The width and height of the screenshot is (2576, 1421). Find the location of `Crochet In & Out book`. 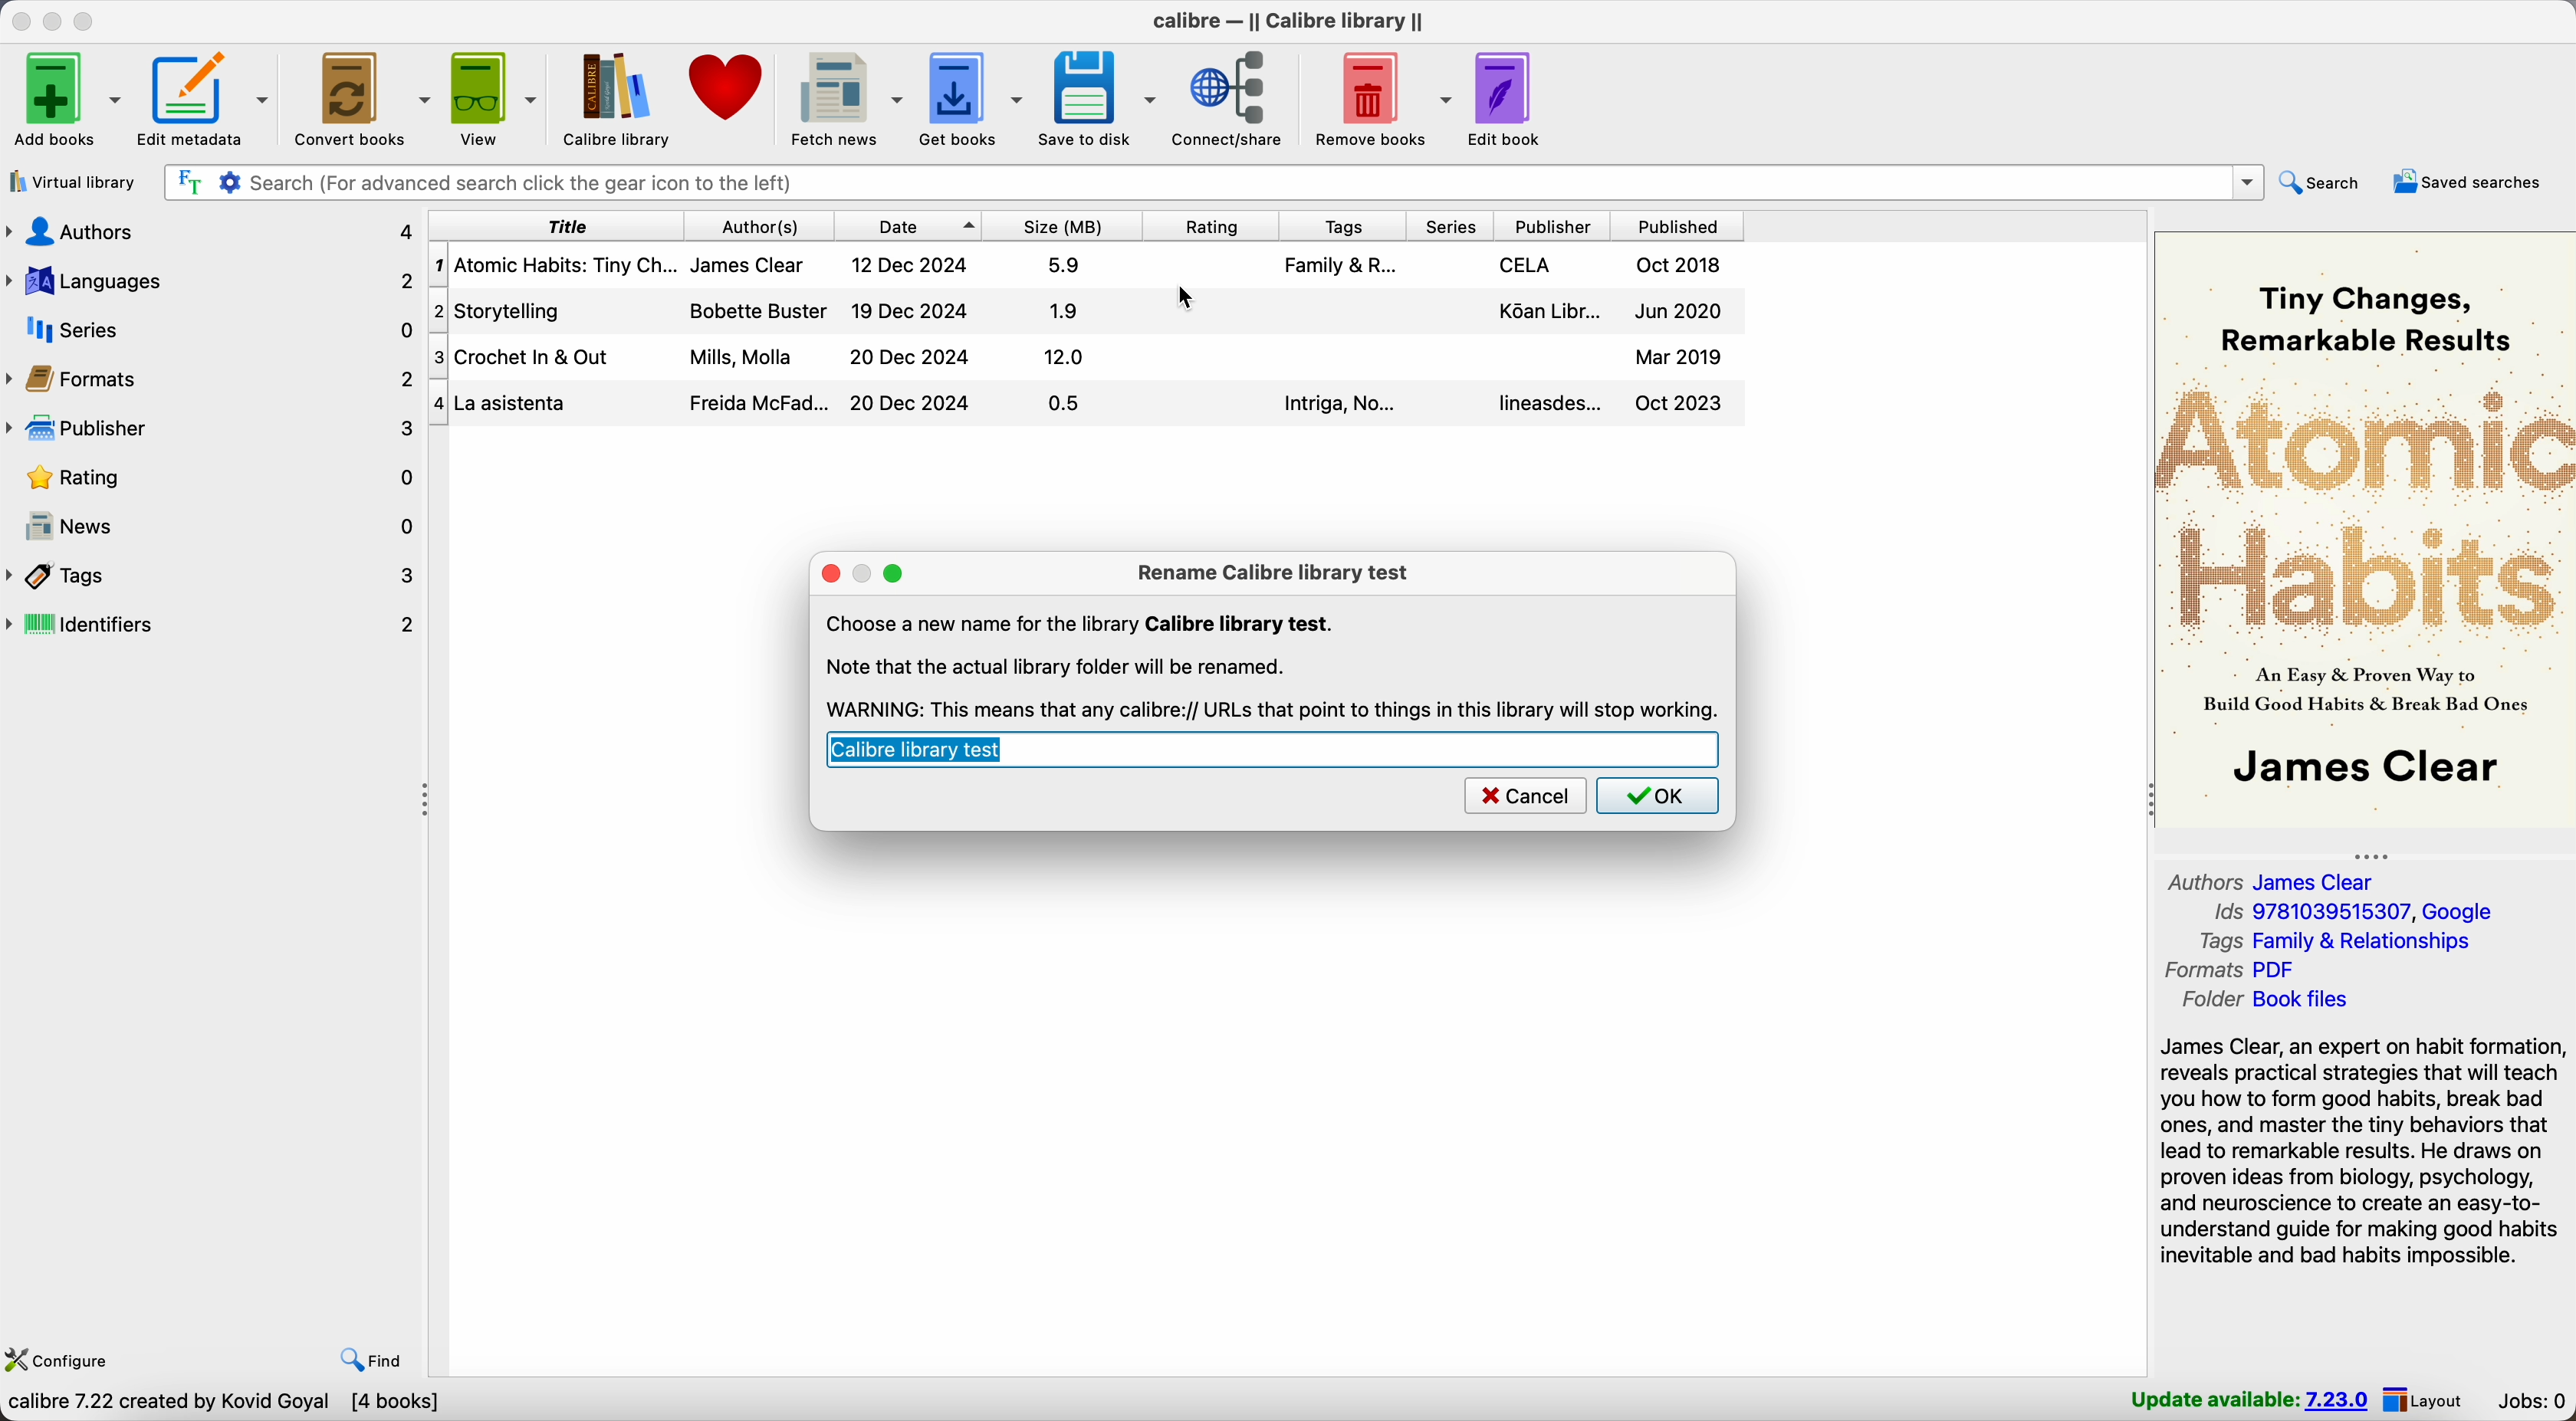

Crochet In & Out book is located at coordinates (1090, 358).